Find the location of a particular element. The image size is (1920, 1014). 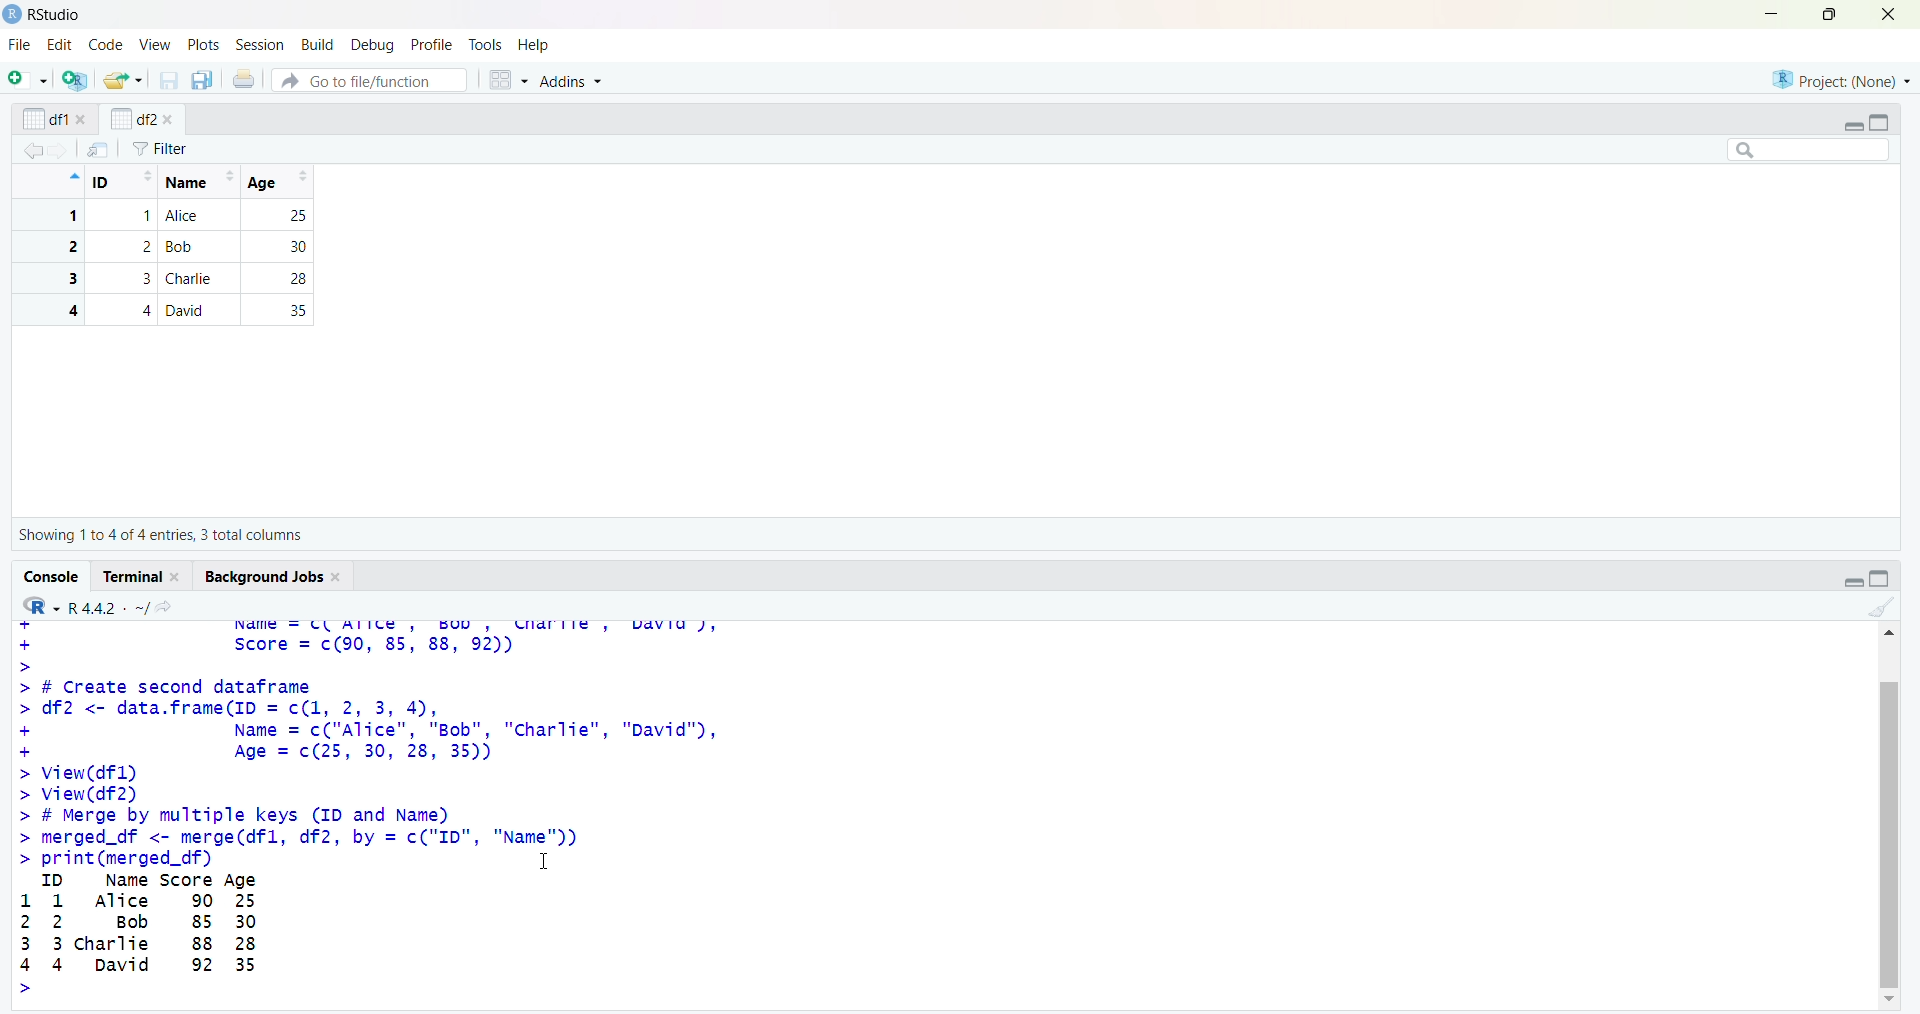

share icon is located at coordinates (165, 607).